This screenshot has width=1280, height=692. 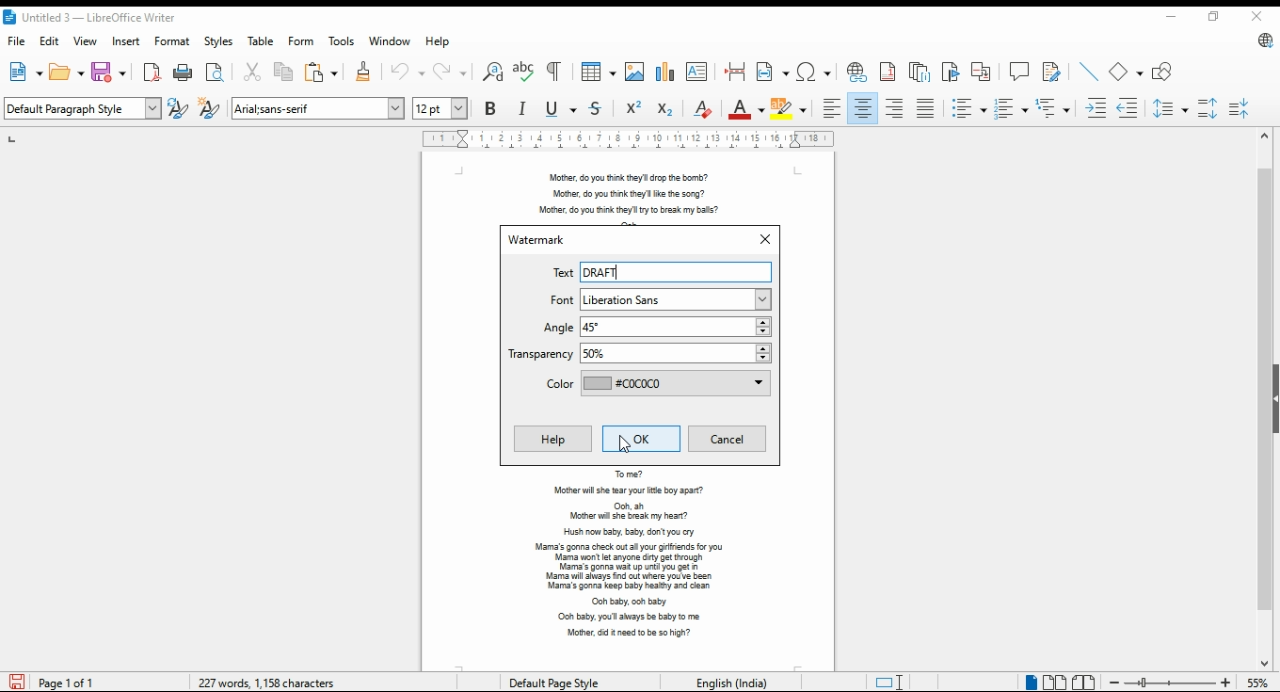 What do you see at coordinates (1260, 18) in the screenshot?
I see `close window` at bounding box center [1260, 18].